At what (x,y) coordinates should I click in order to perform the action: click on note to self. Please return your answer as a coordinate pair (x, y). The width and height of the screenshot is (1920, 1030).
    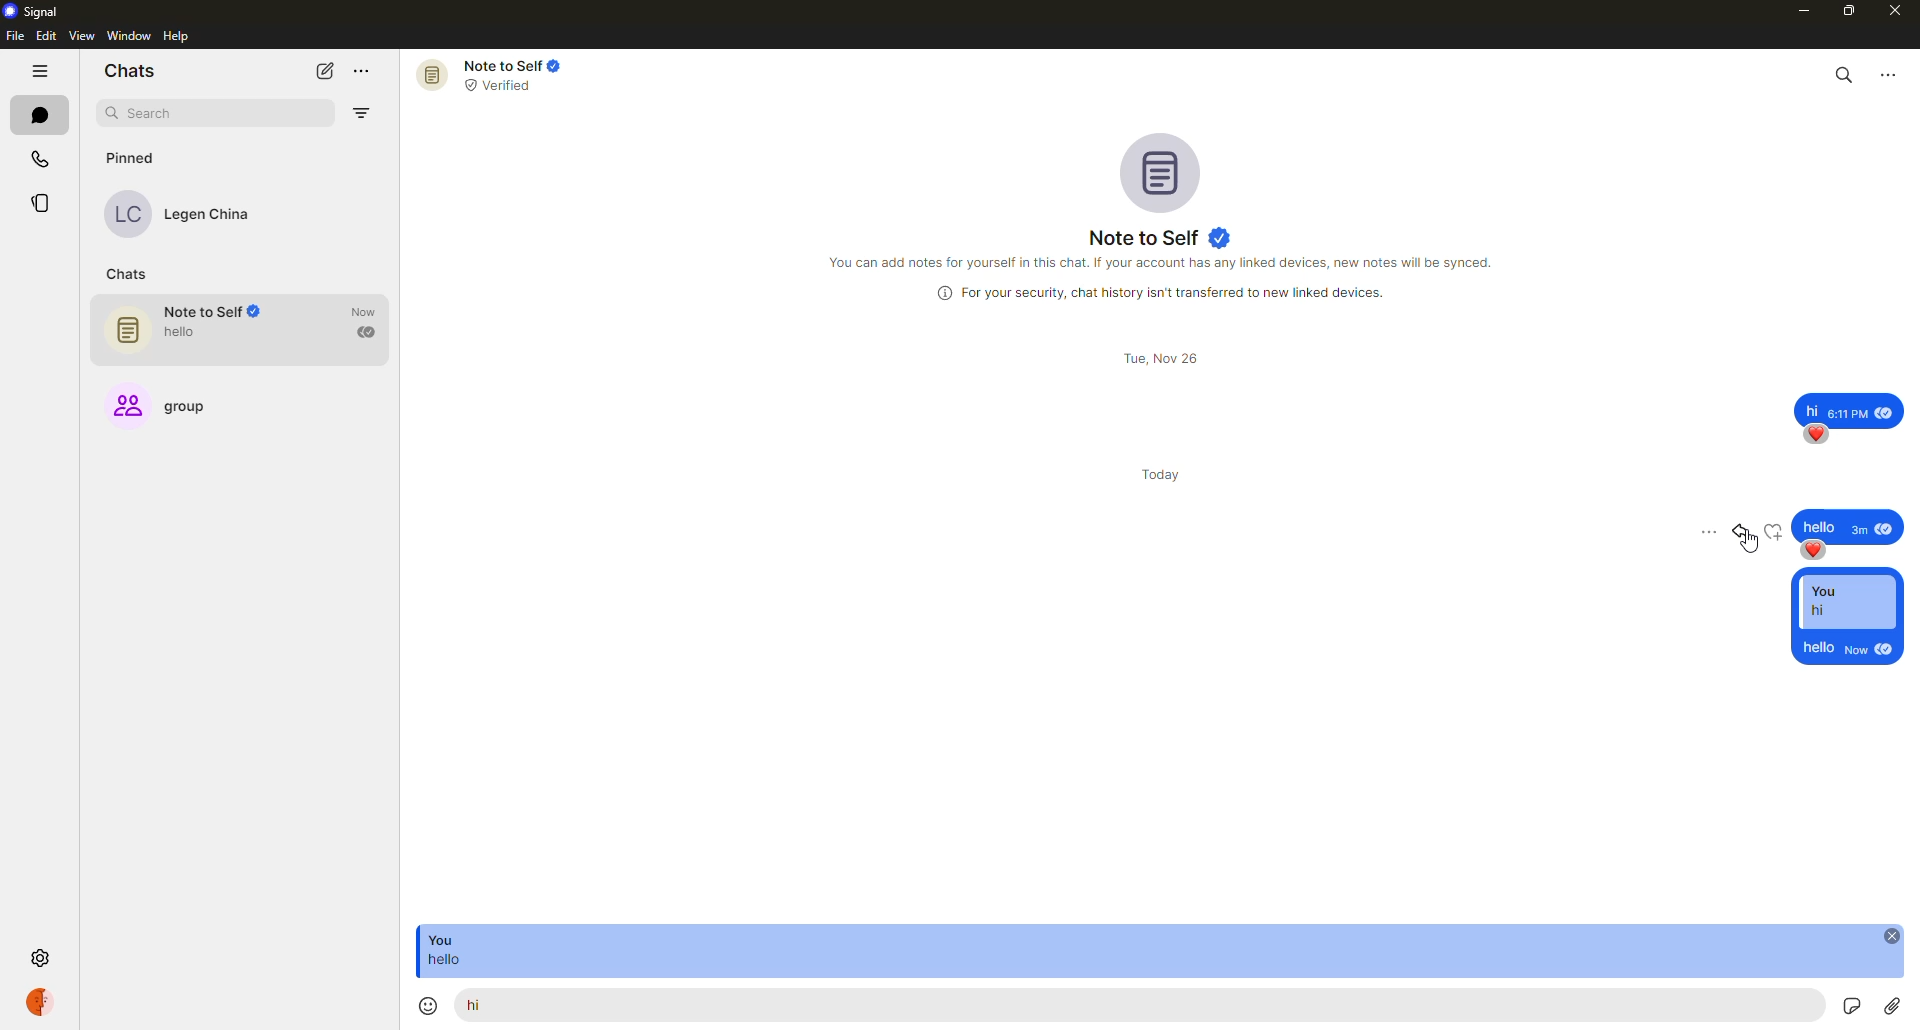
    Looking at the image, I should click on (249, 331).